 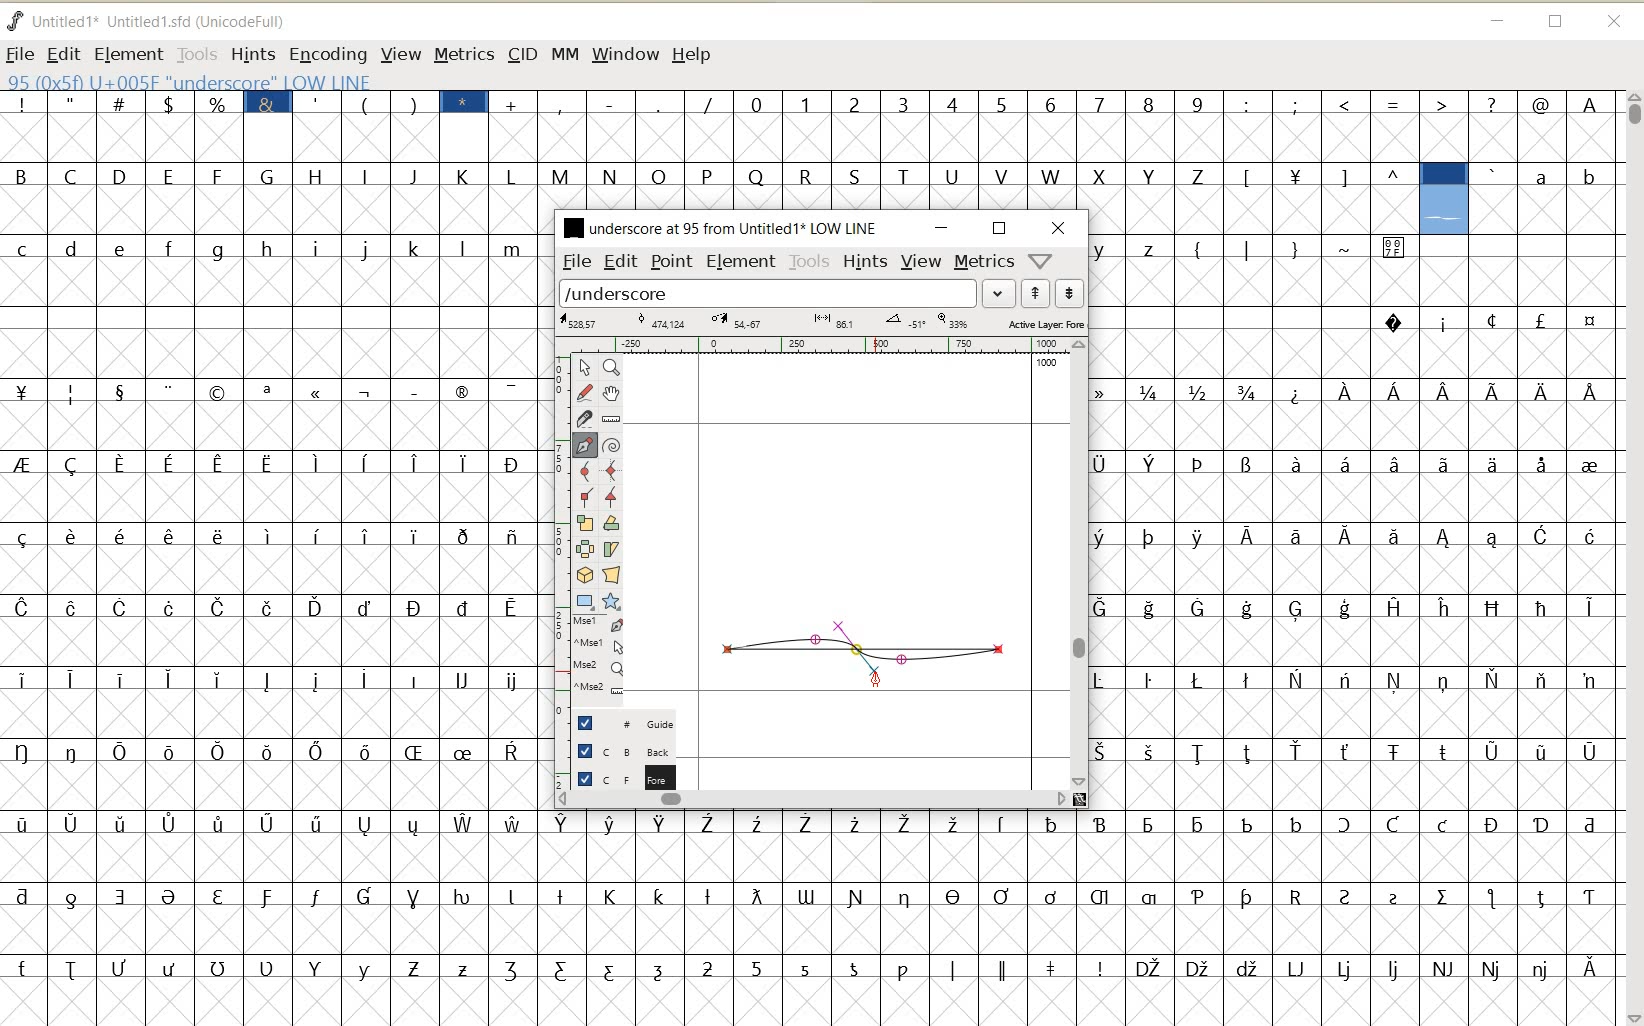 What do you see at coordinates (584, 548) in the screenshot?
I see `flip the selection` at bounding box center [584, 548].